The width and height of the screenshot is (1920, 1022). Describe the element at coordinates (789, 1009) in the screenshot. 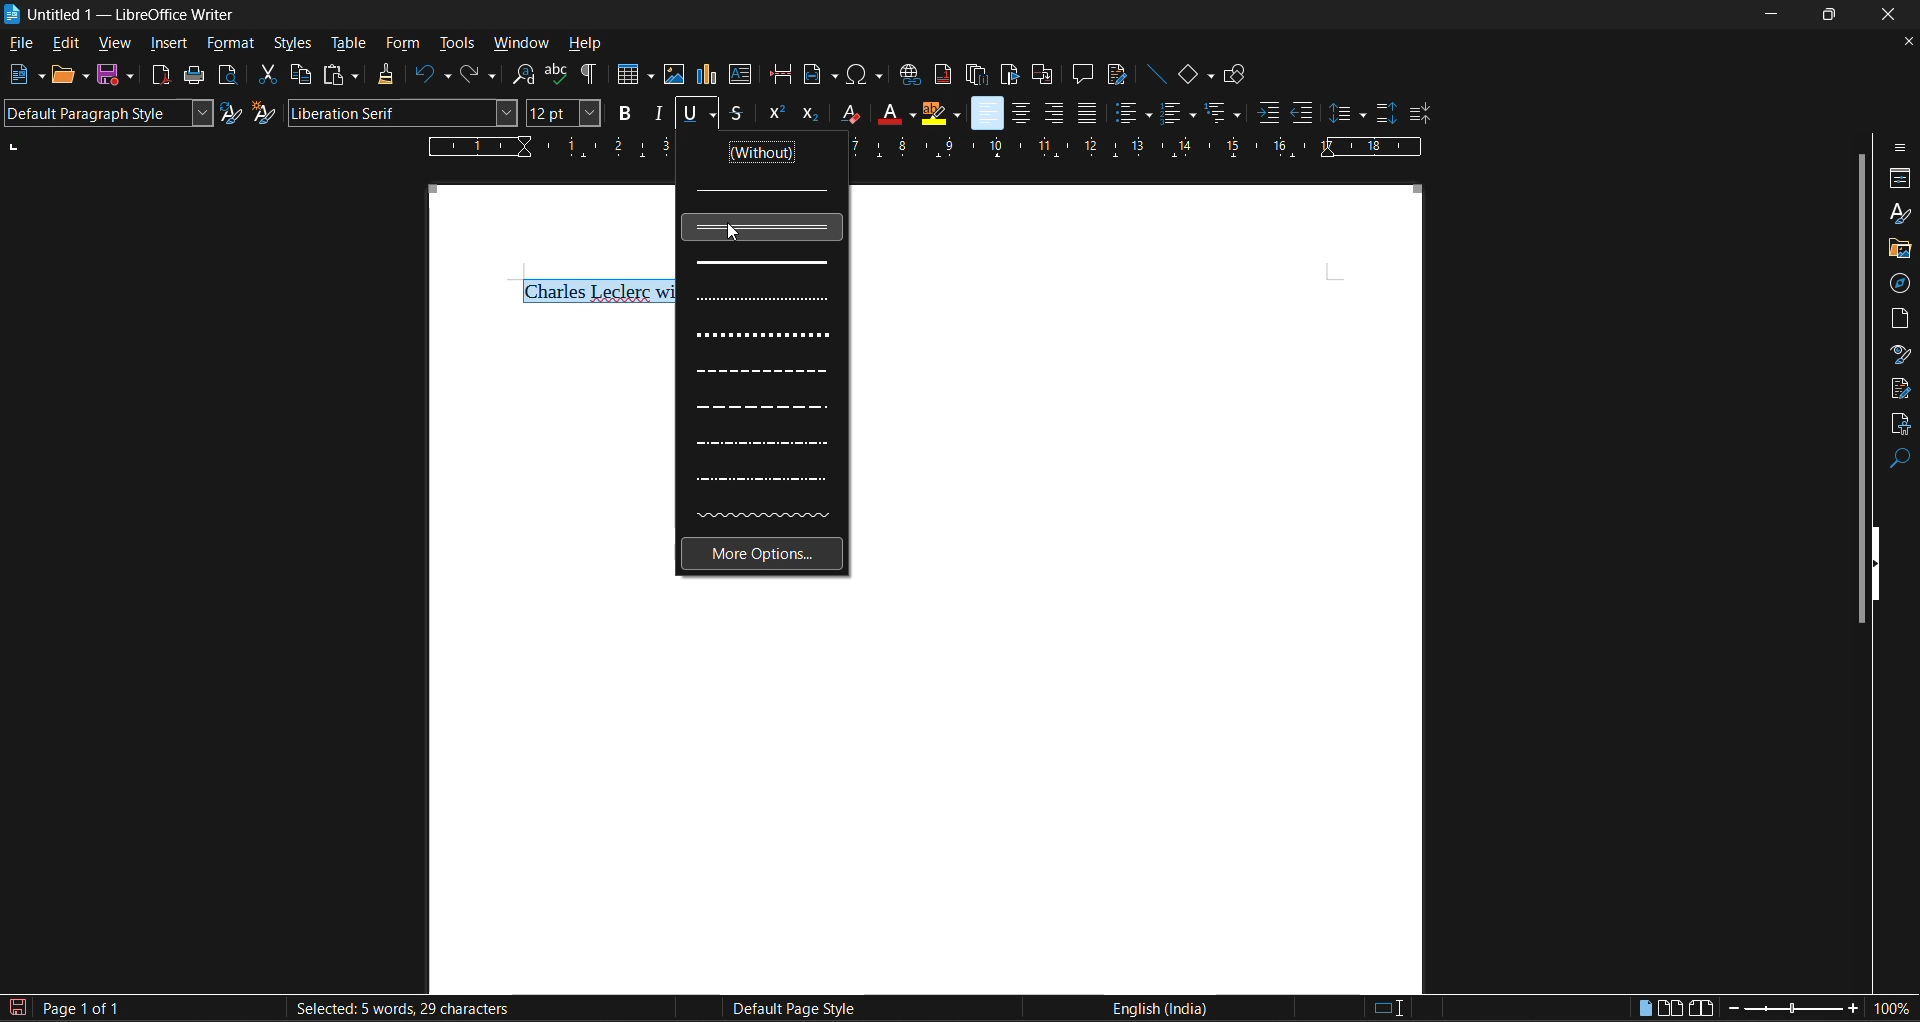

I see `page style` at that location.